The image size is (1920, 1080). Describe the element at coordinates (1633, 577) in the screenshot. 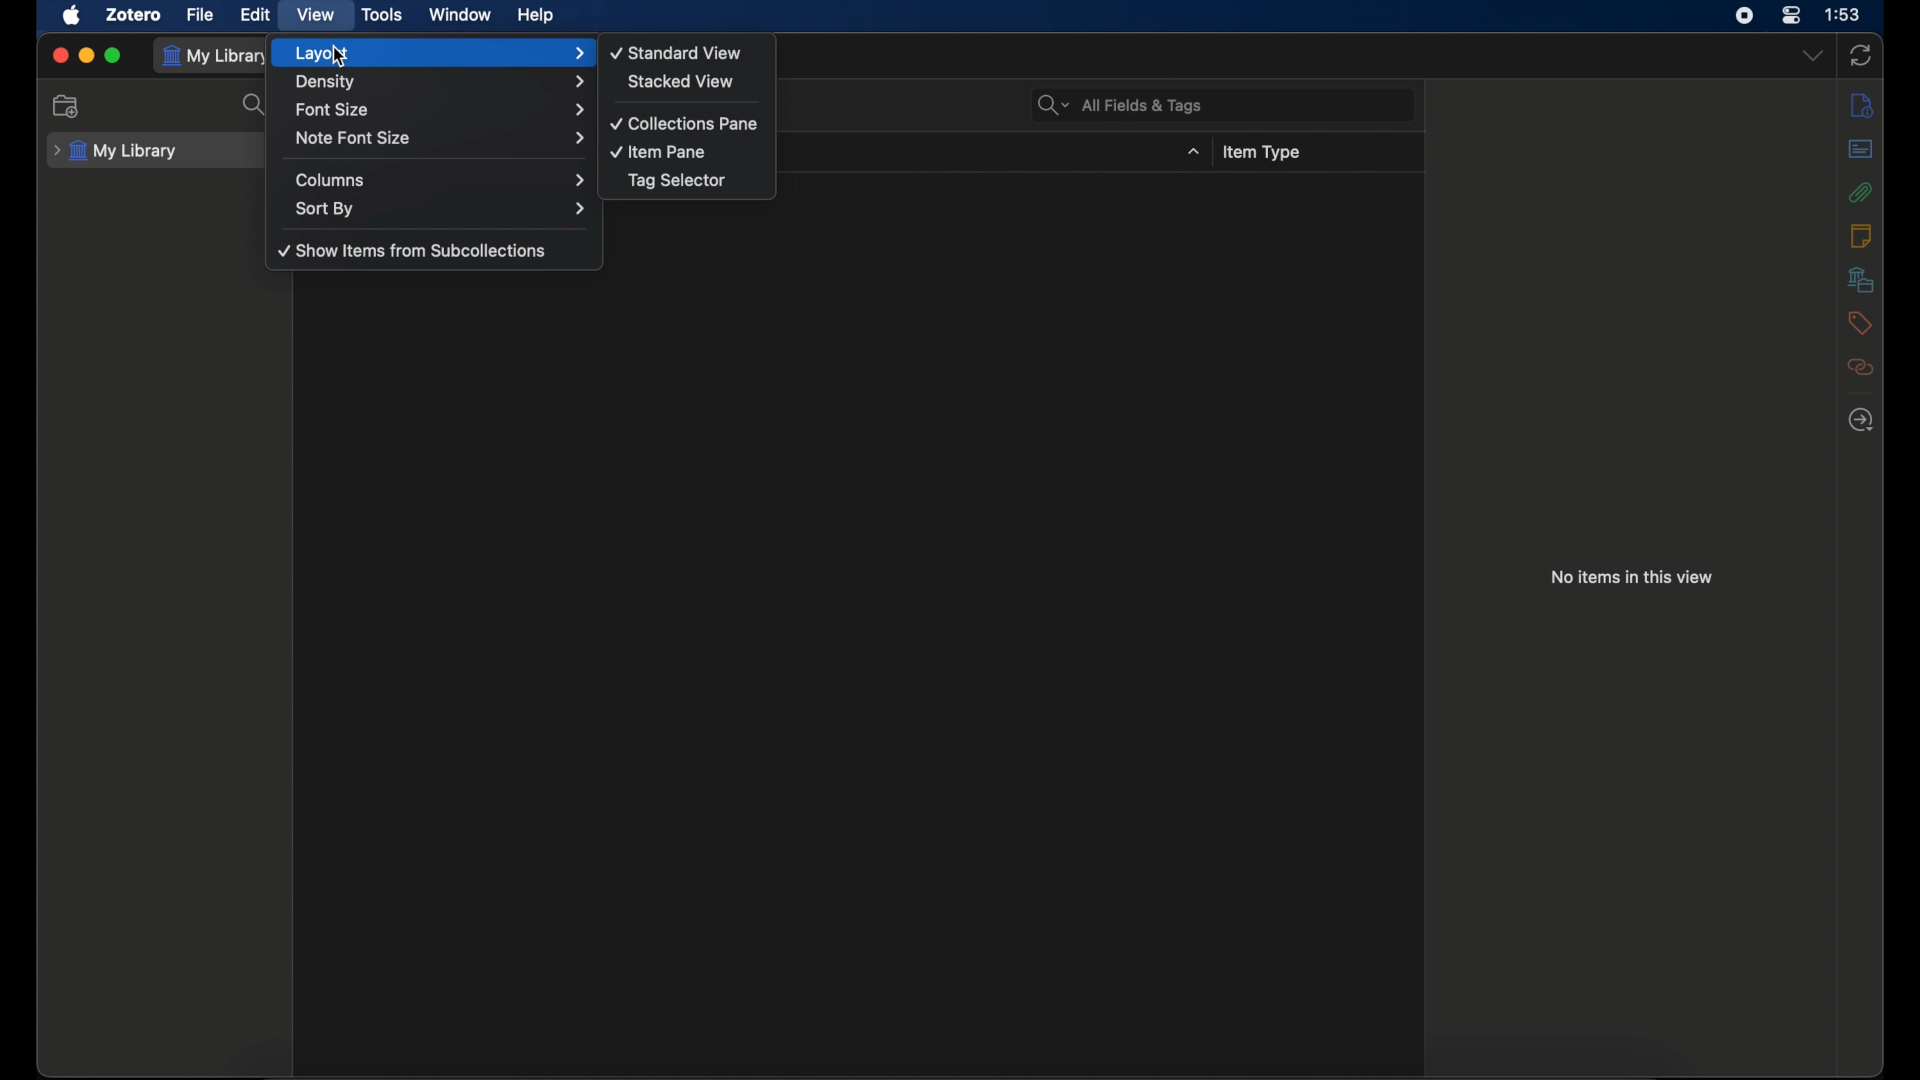

I see `no items in this view` at that location.